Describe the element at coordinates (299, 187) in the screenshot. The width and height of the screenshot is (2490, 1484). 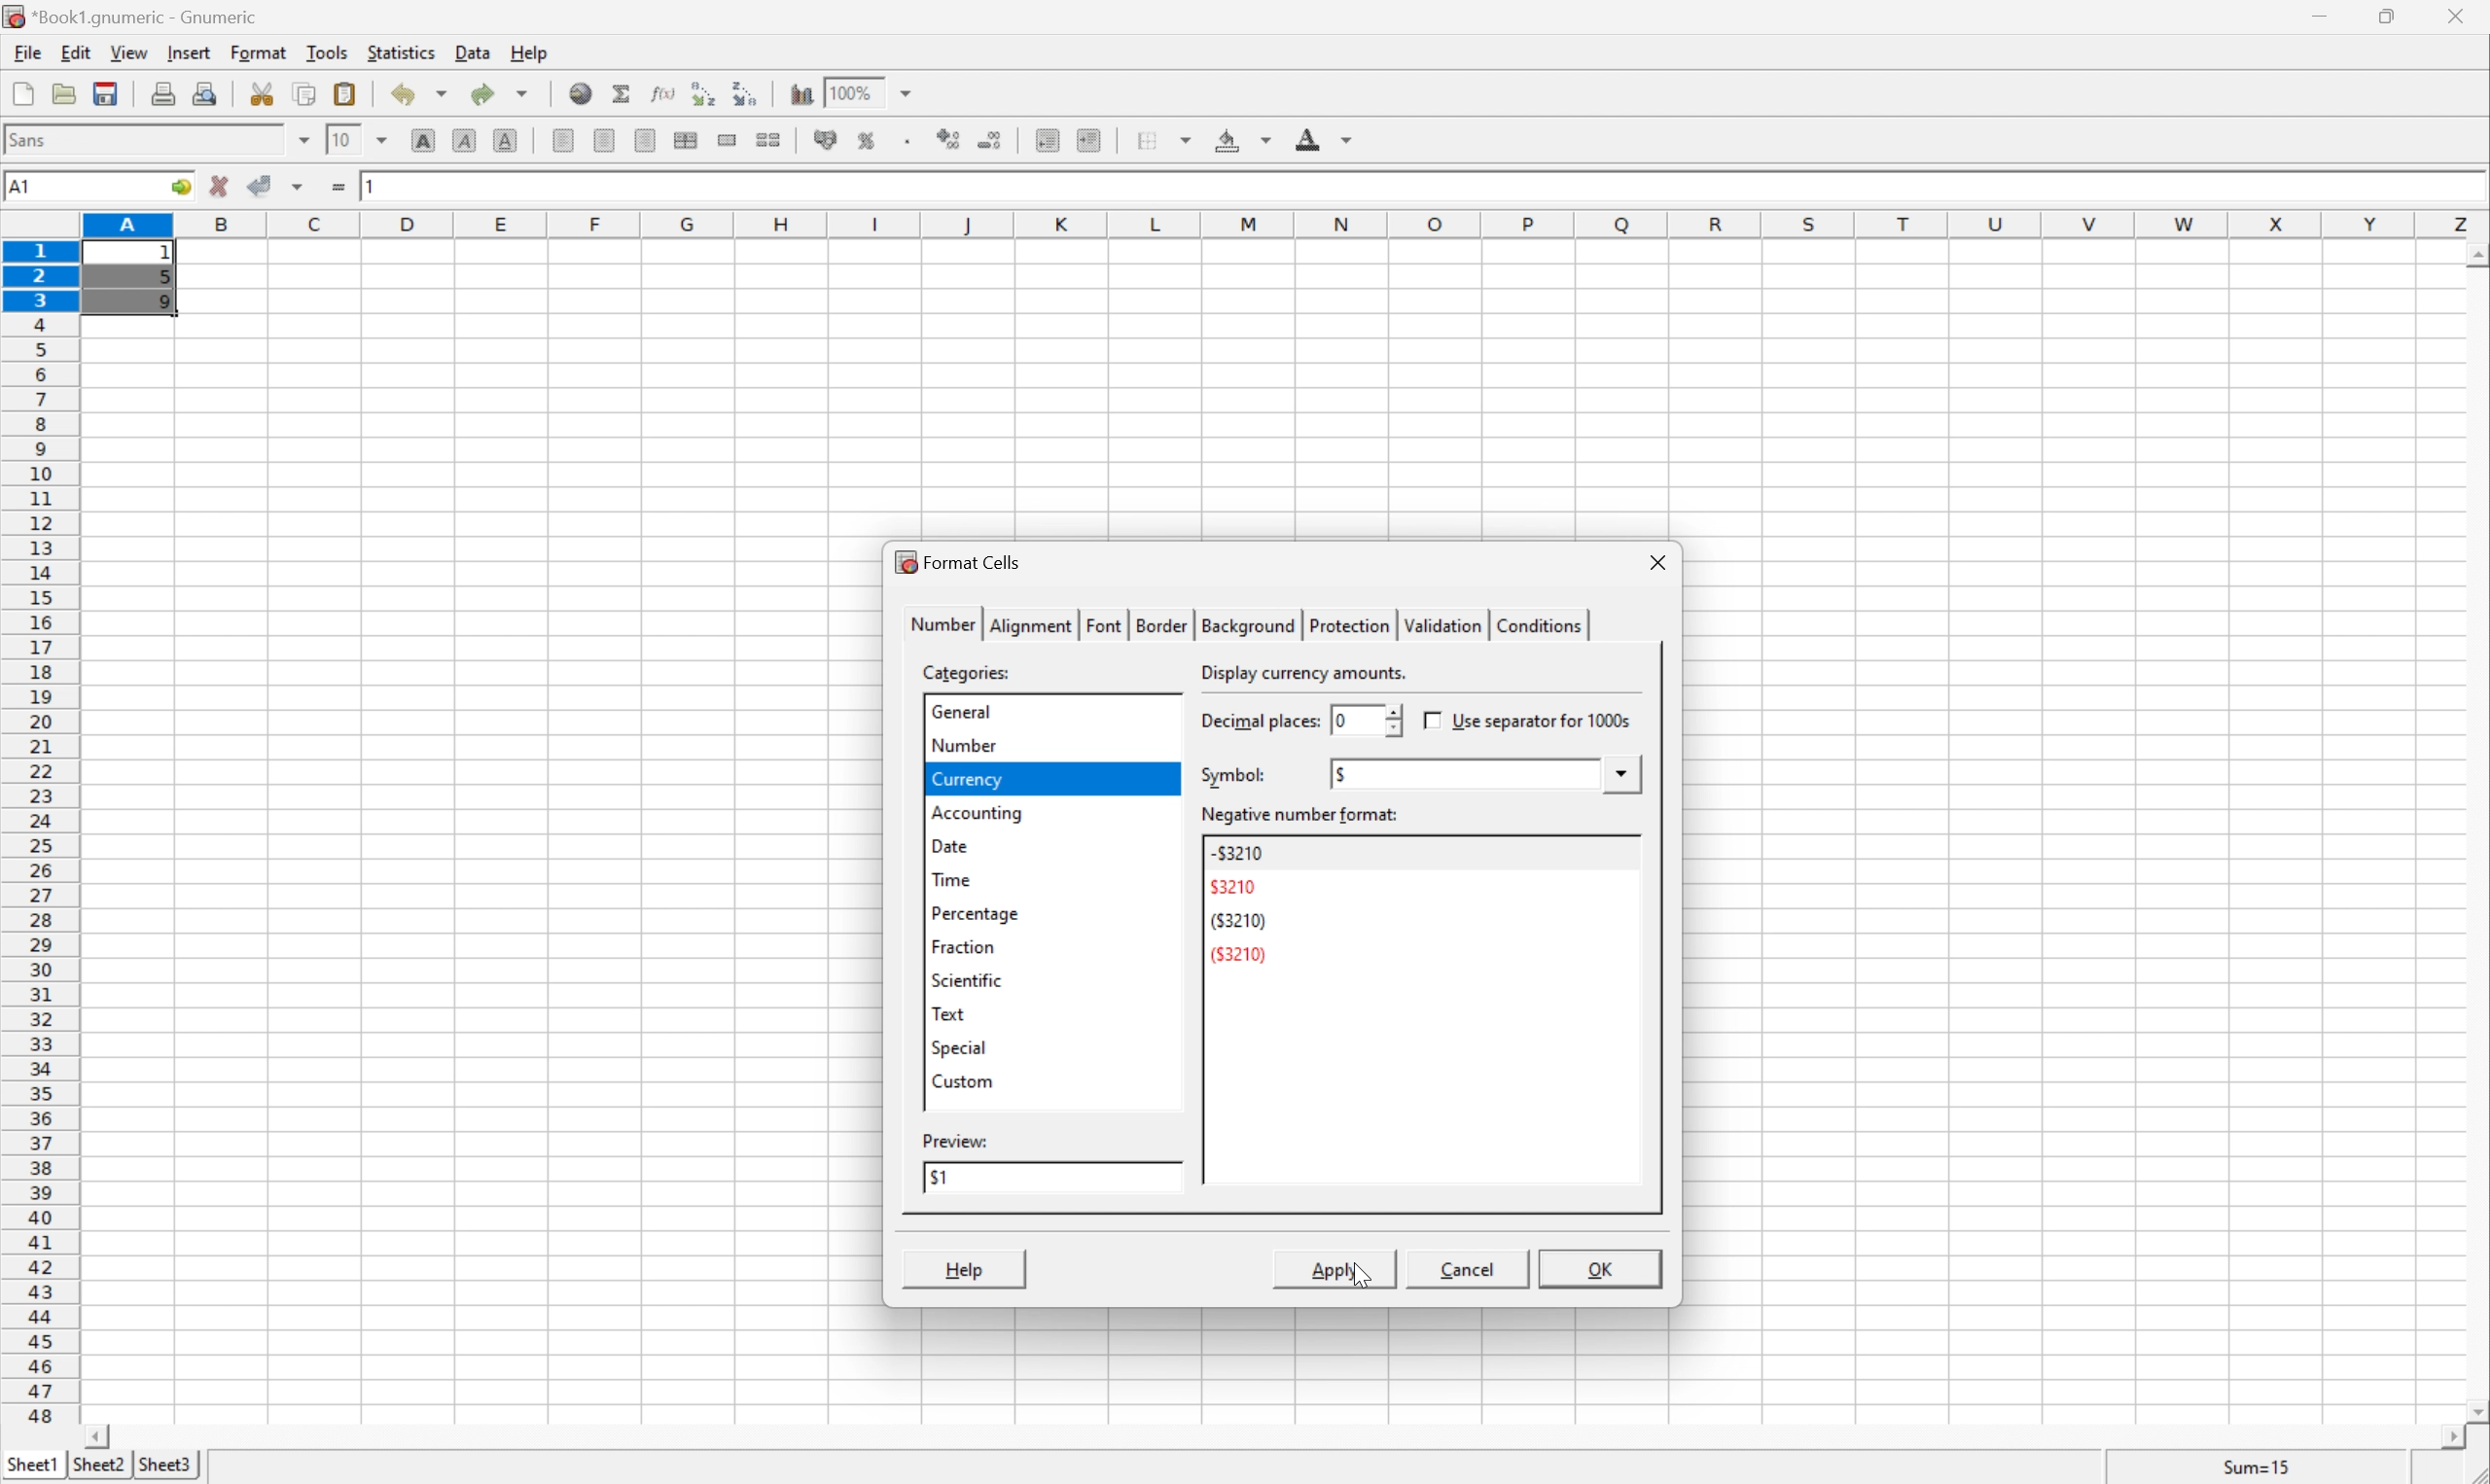
I see `accept changes across all selections` at that location.